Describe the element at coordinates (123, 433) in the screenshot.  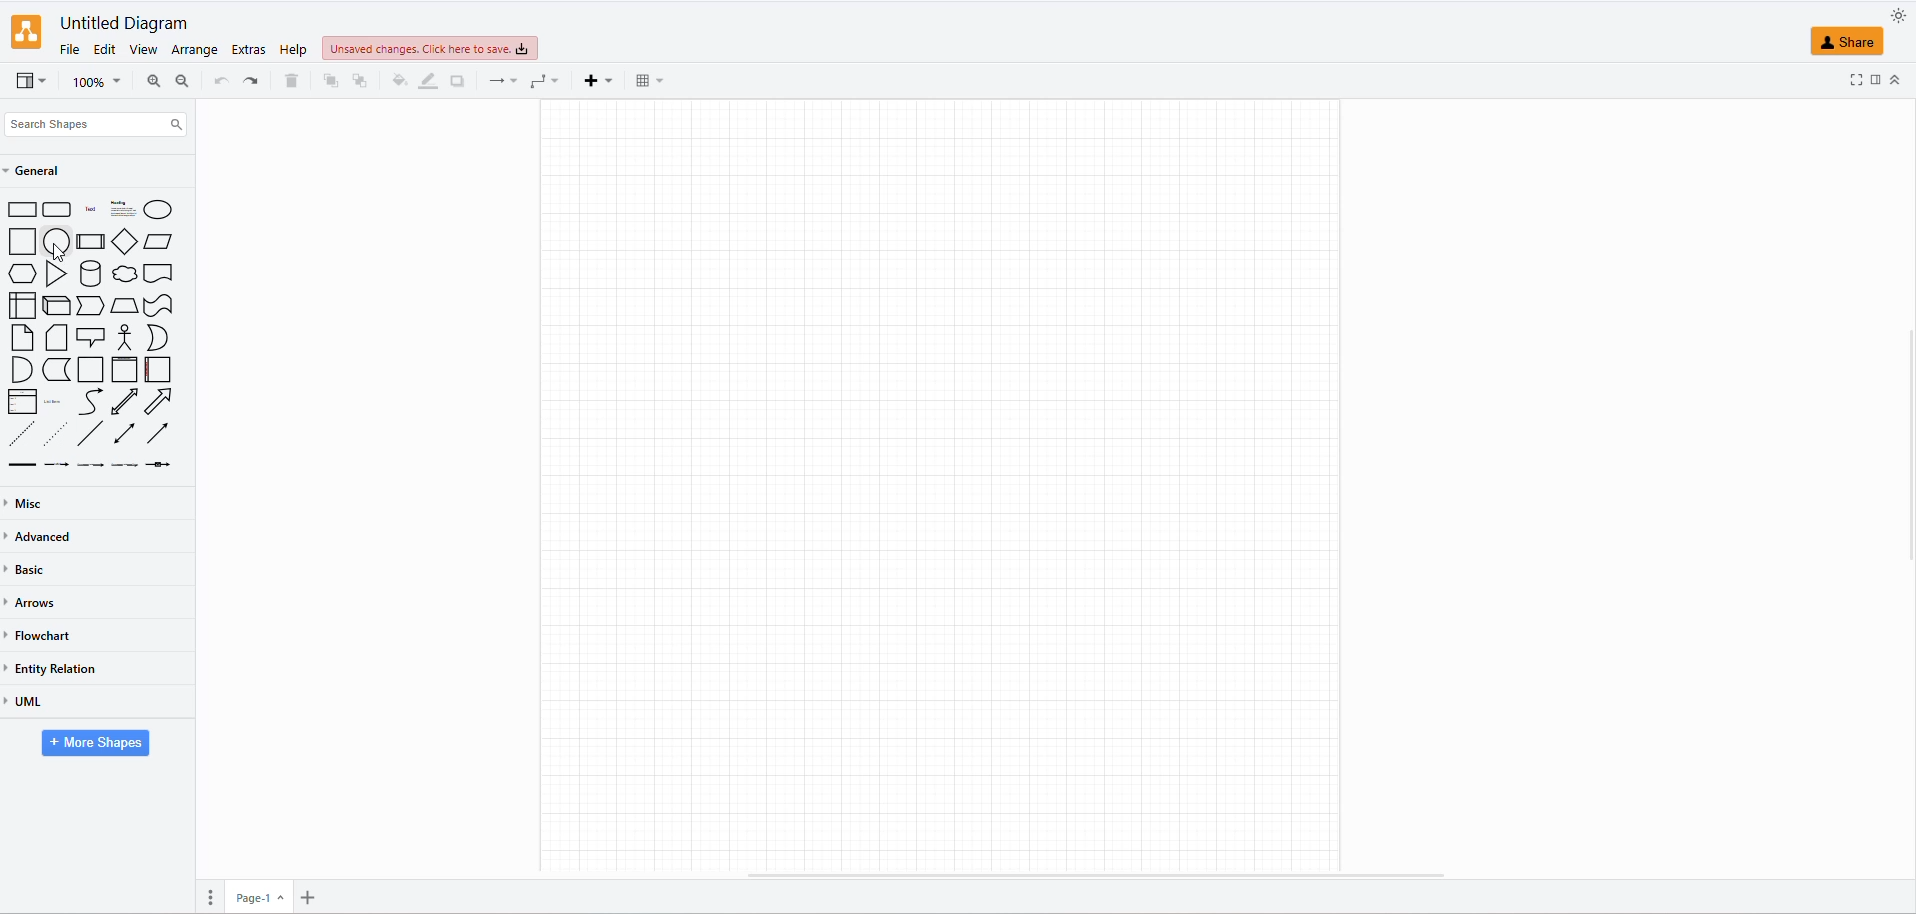
I see `BIDIRECTIONAL CONNECTOR` at that location.